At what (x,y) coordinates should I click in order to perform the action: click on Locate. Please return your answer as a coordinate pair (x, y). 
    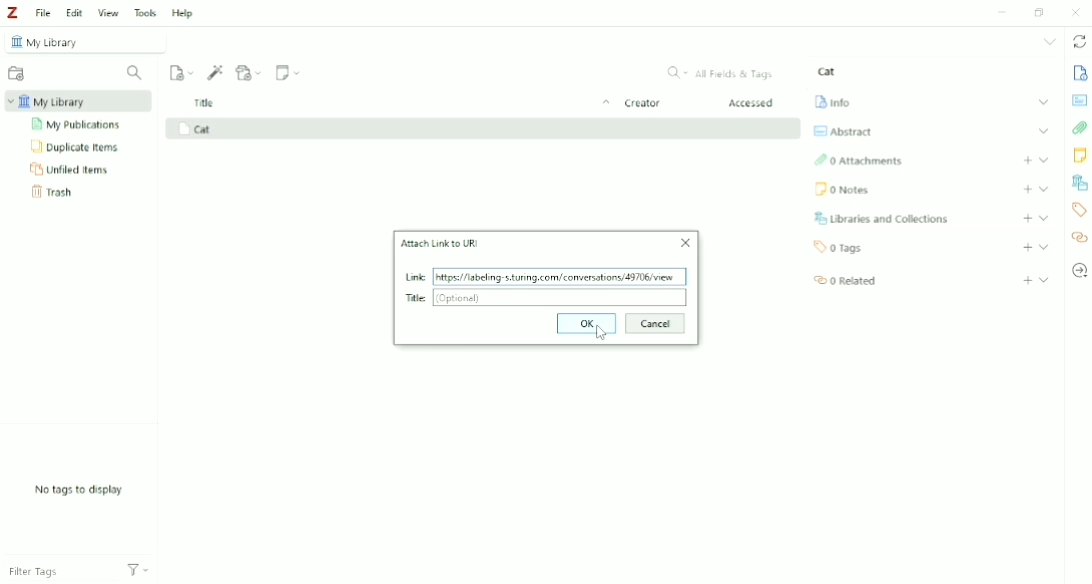
    Looking at the image, I should click on (1079, 270).